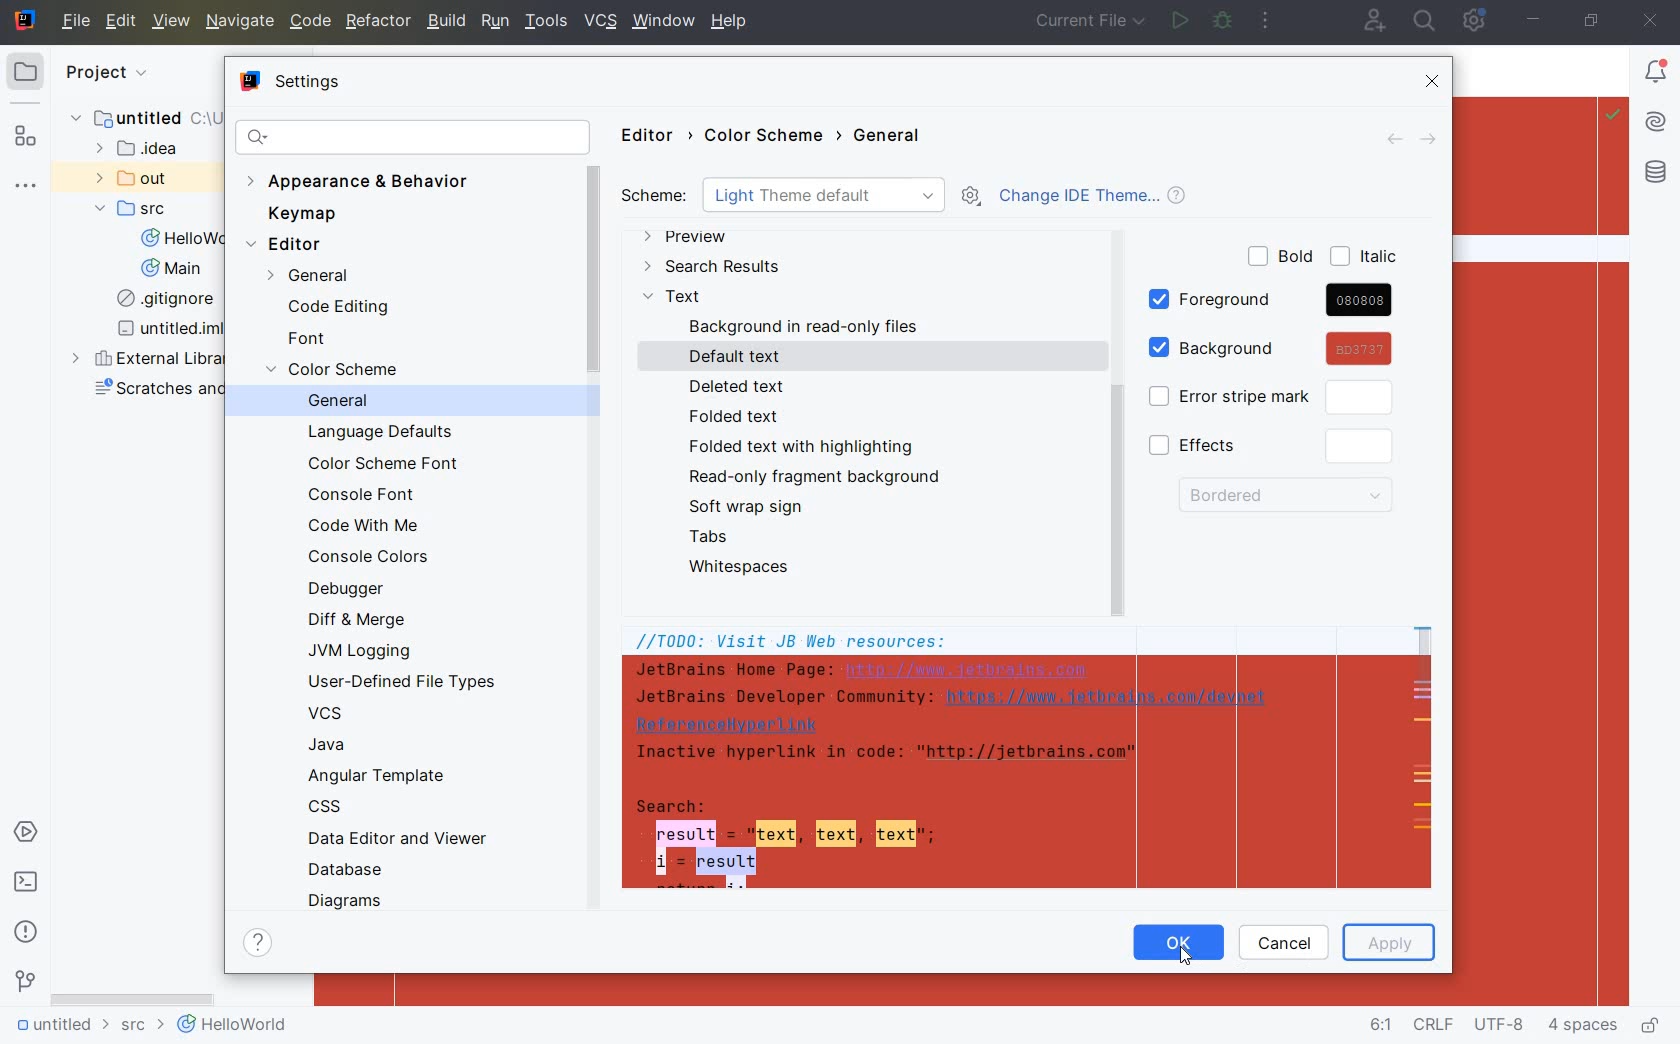 The width and height of the screenshot is (1680, 1044). Describe the element at coordinates (1594, 22) in the screenshot. I see `restore down` at that location.